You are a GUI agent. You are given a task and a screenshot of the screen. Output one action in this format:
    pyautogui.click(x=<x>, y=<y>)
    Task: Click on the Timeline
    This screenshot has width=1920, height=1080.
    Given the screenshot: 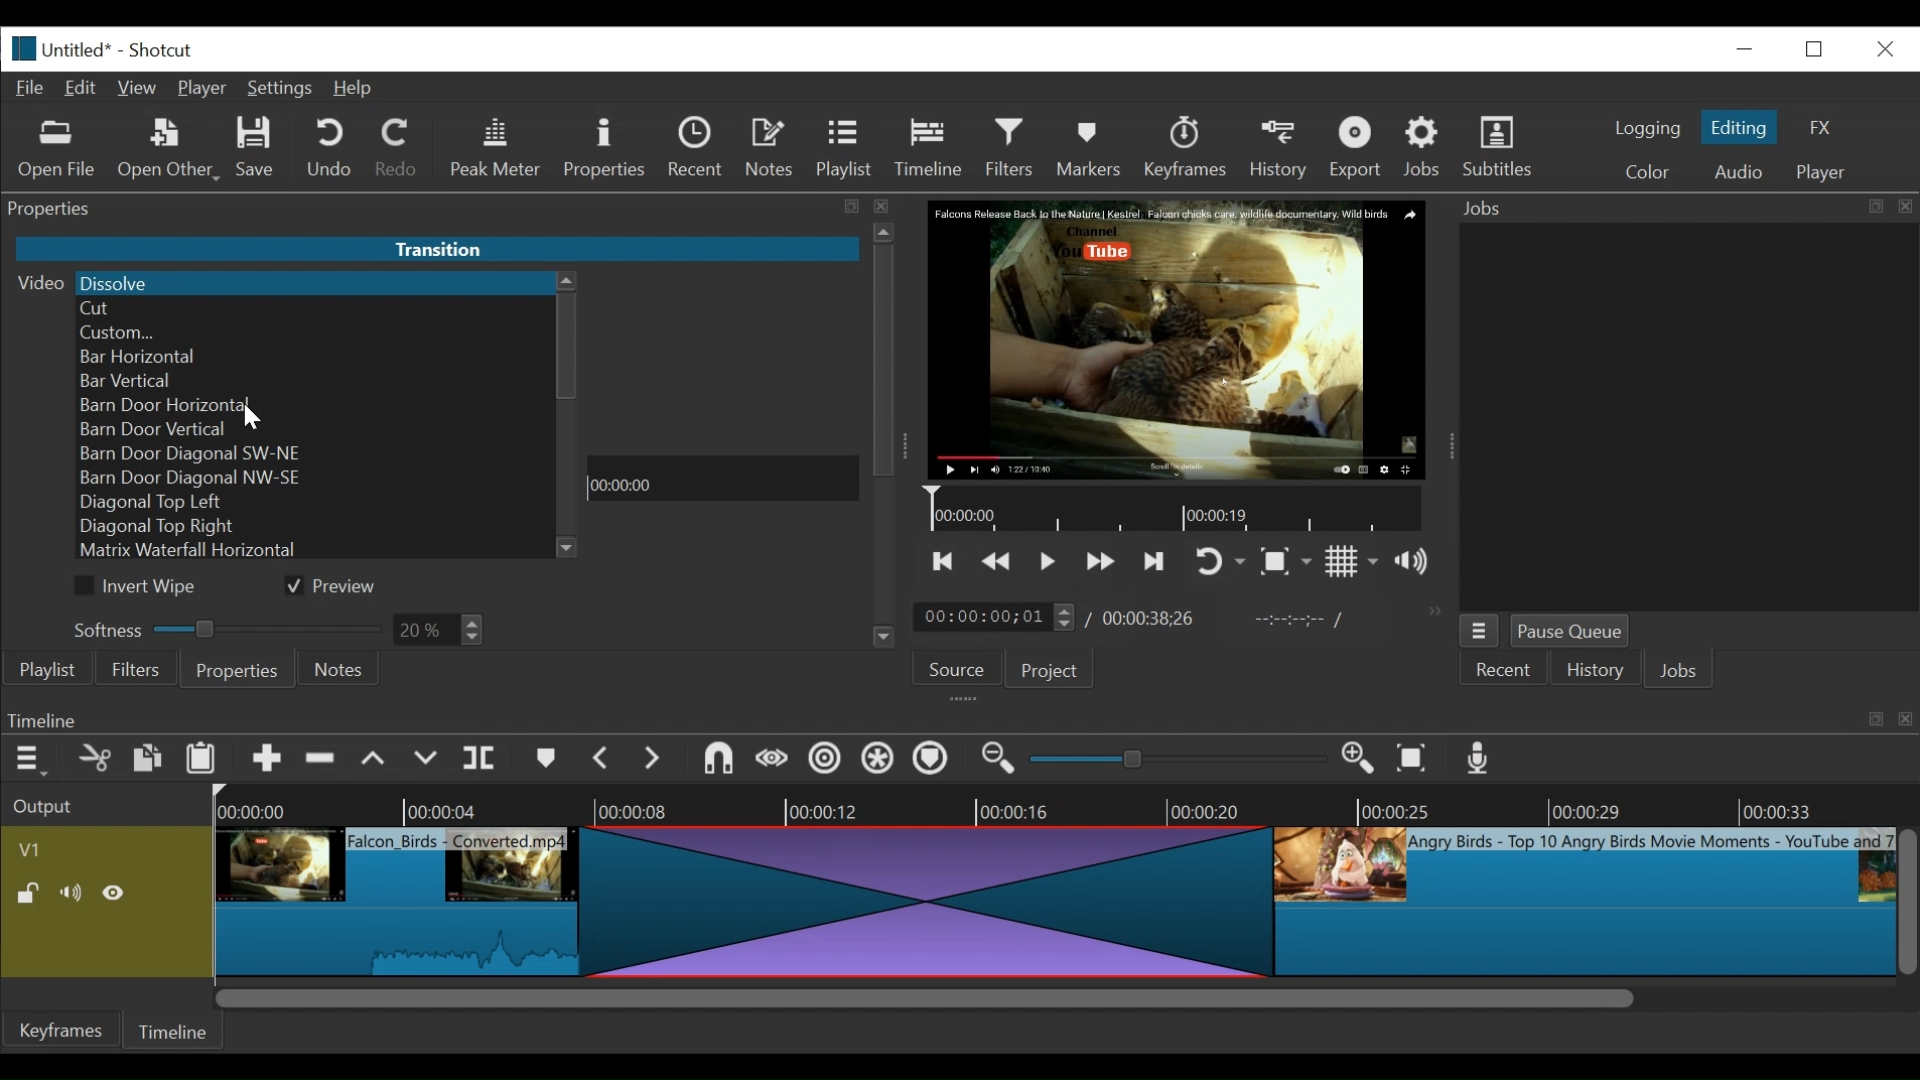 What is the action you would take?
    pyautogui.click(x=1066, y=805)
    